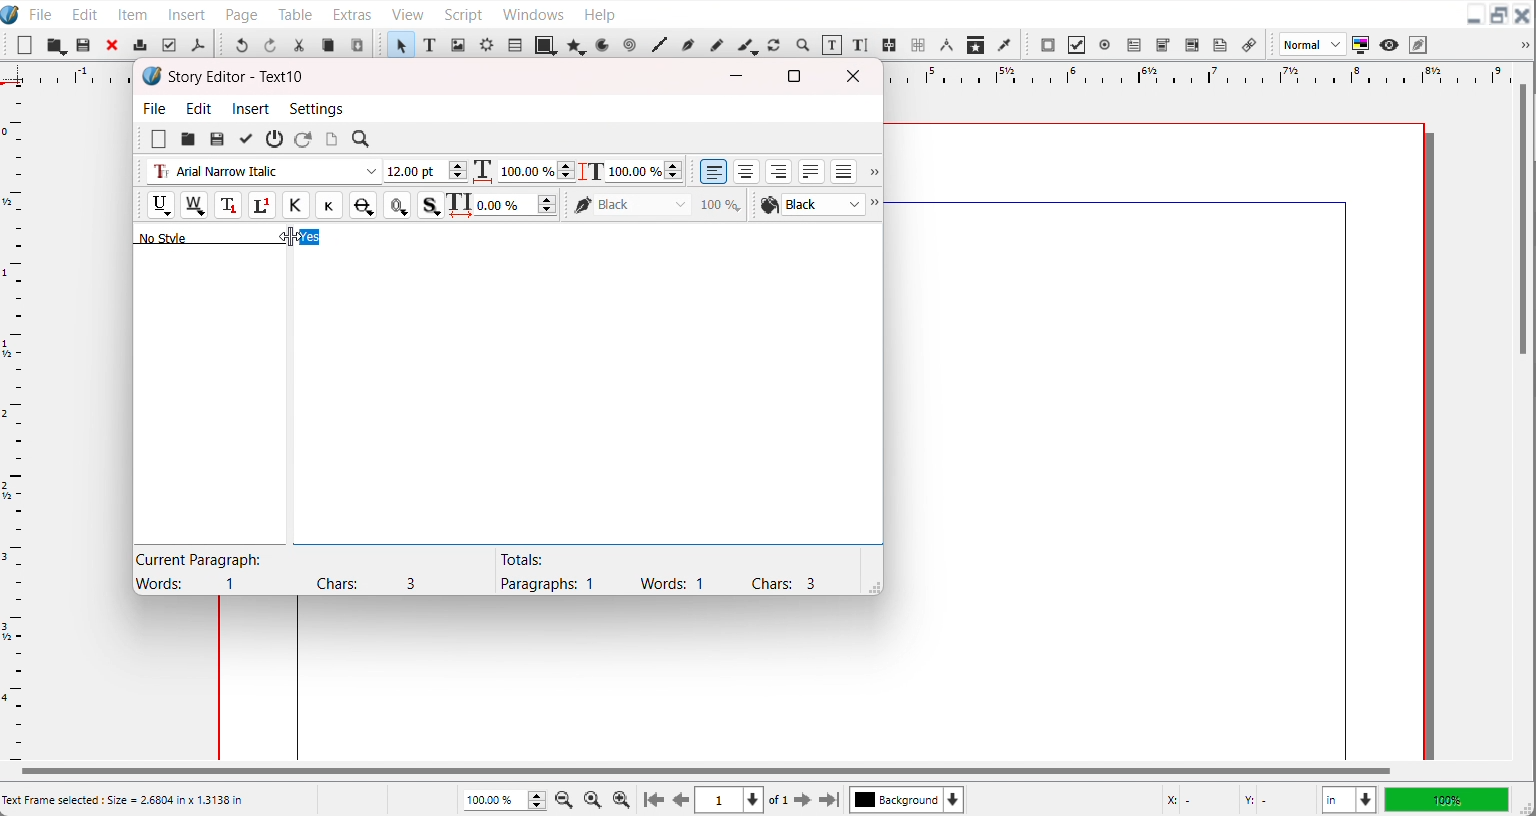  Describe the element at coordinates (486, 44) in the screenshot. I see `Render Frame` at that location.